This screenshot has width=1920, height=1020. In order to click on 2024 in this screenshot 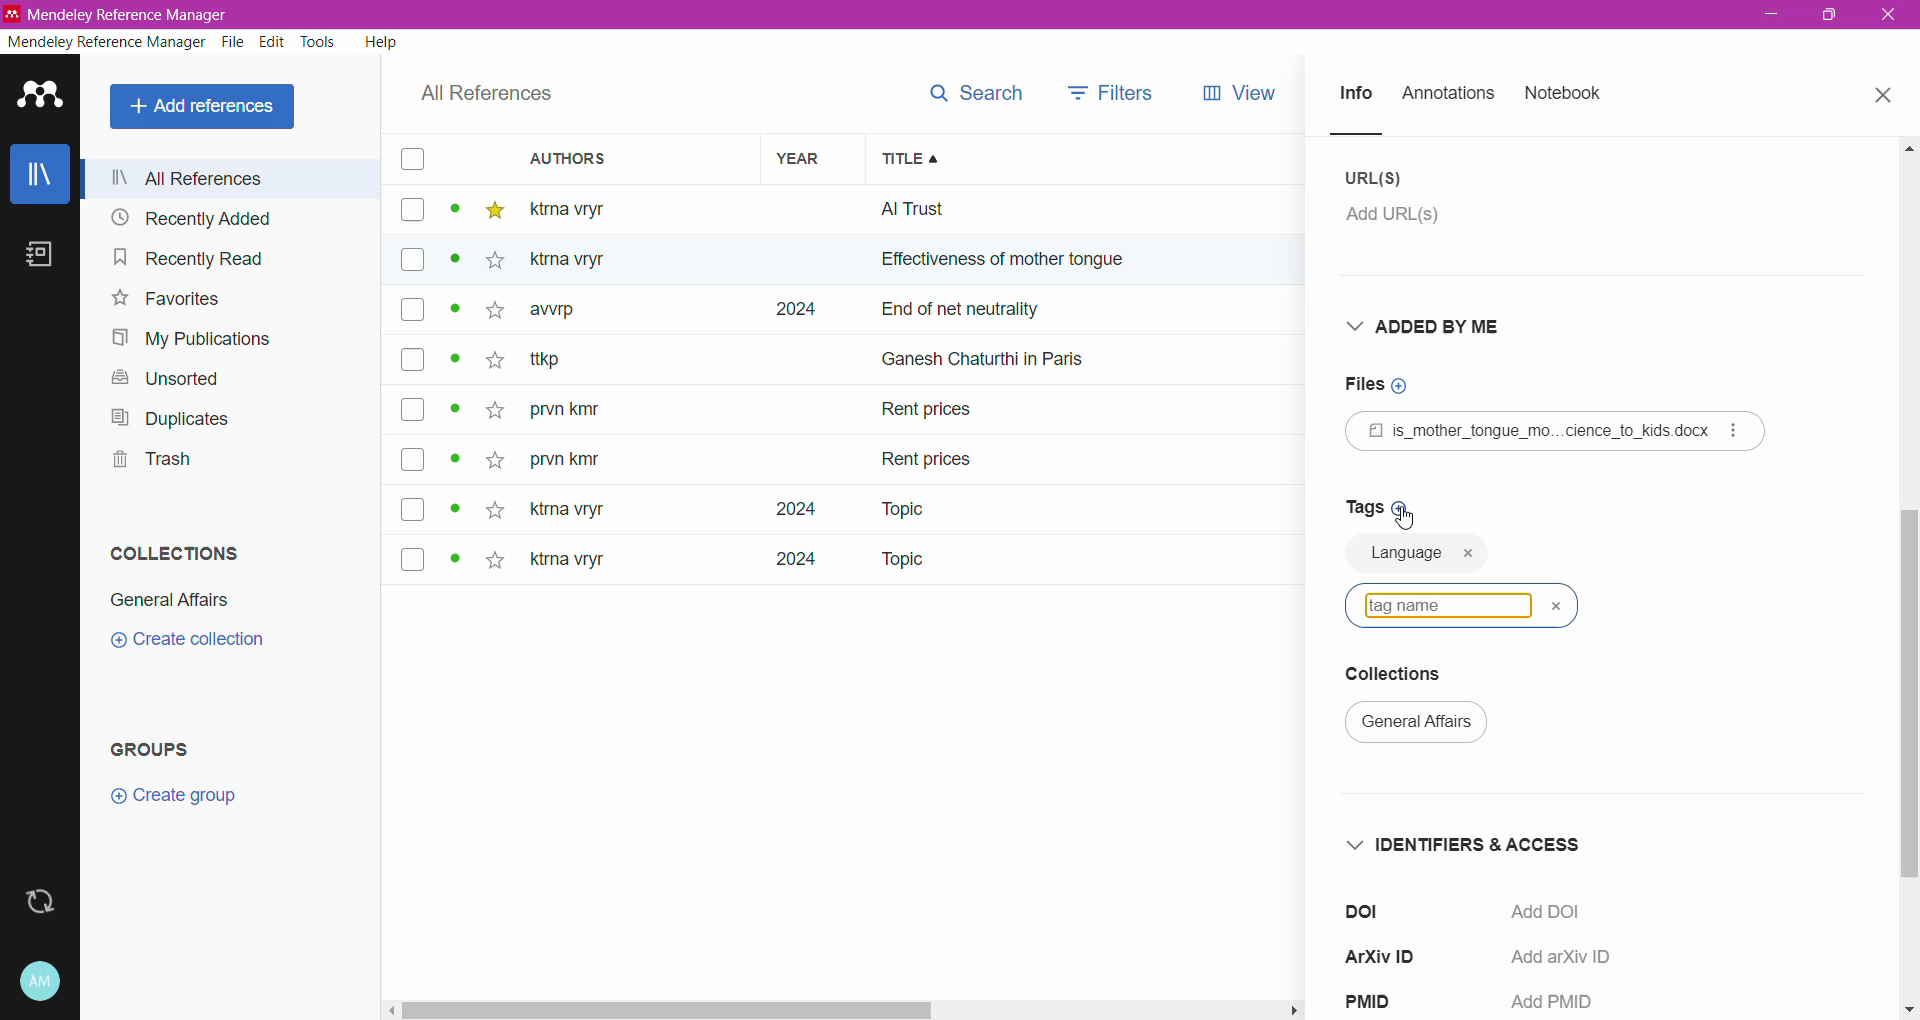, I will do `click(791, 310)`.